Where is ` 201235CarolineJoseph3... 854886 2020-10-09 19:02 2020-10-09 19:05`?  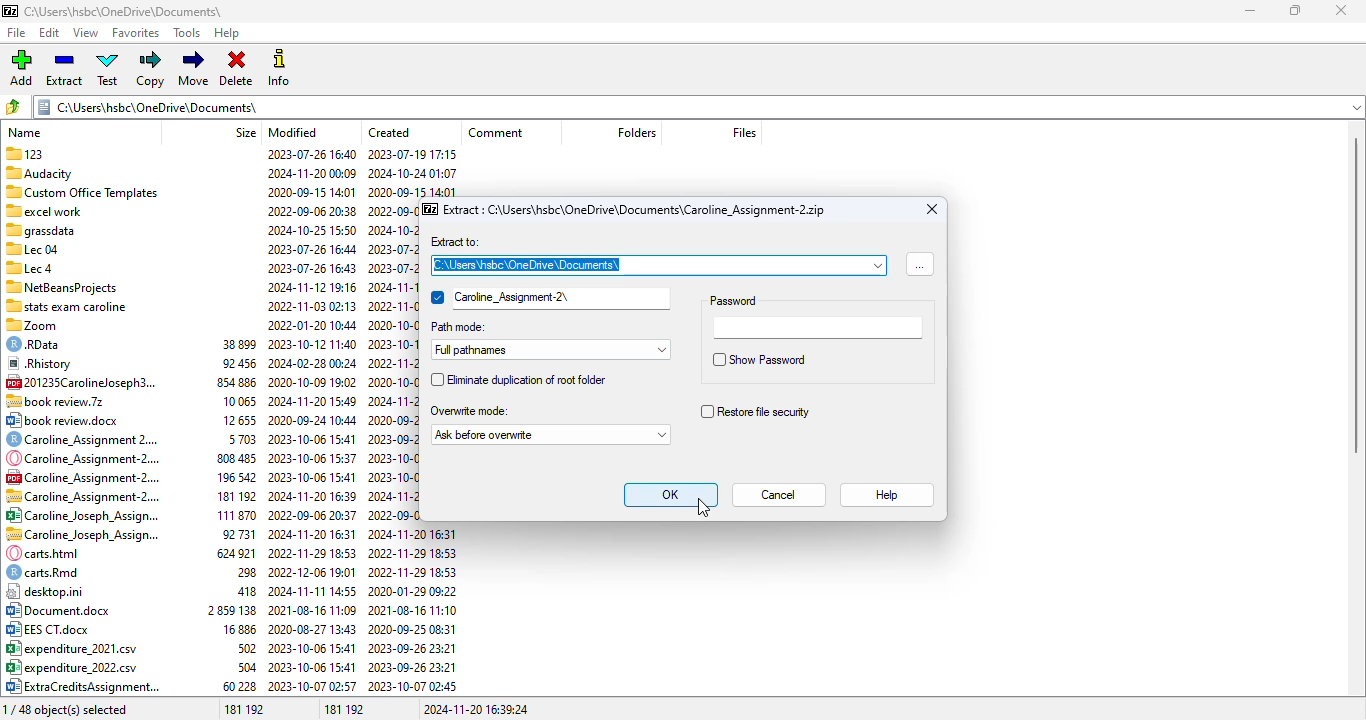  201235CarolineJoseph3... 854886 2020-10-09 19:02 2020-10-09 19:05 is located at coordinates (212, 382).